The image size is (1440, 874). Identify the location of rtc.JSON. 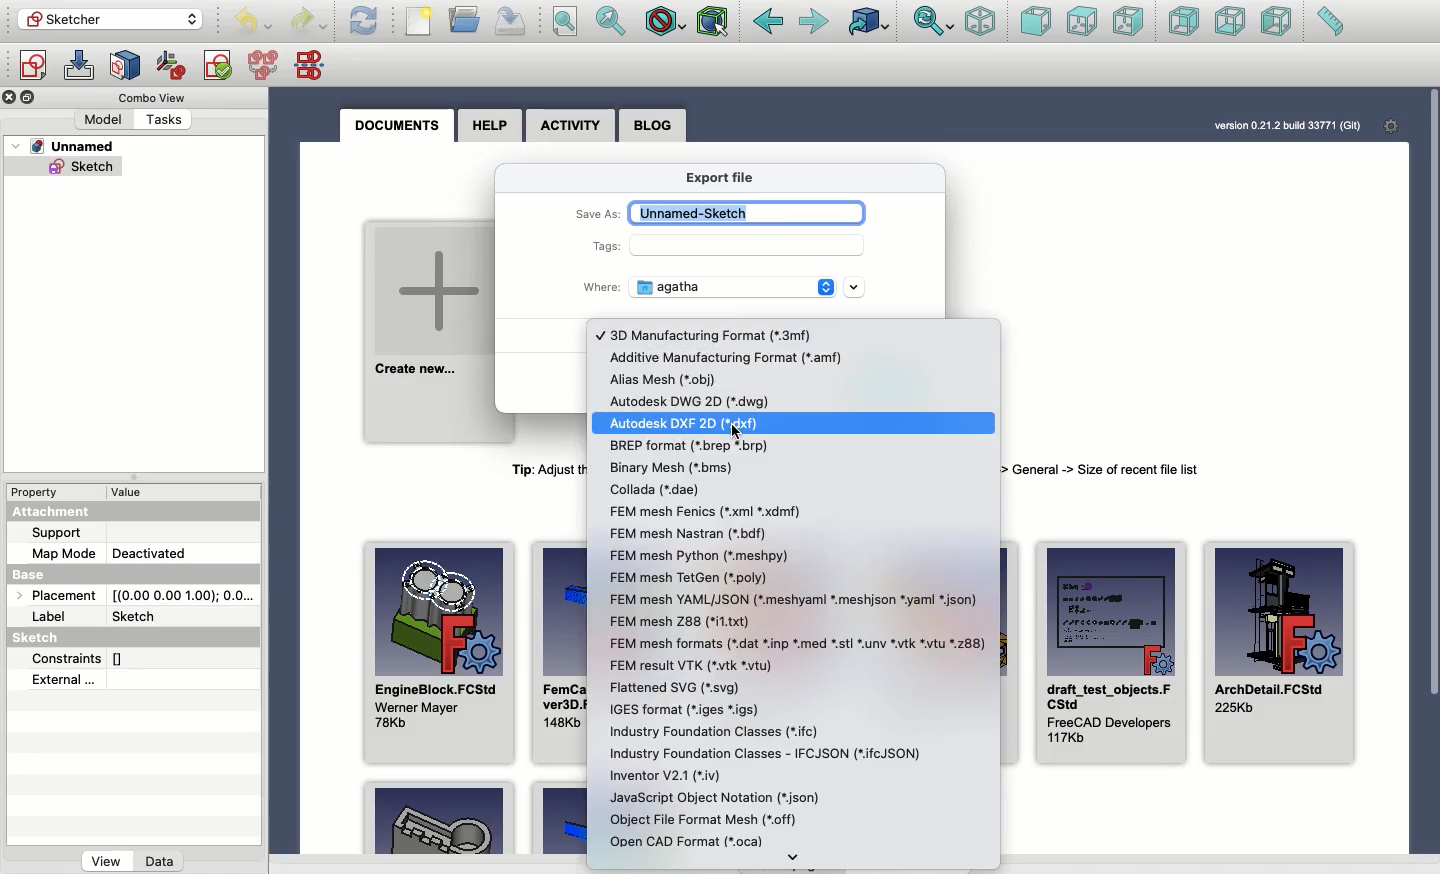
(769, 754).